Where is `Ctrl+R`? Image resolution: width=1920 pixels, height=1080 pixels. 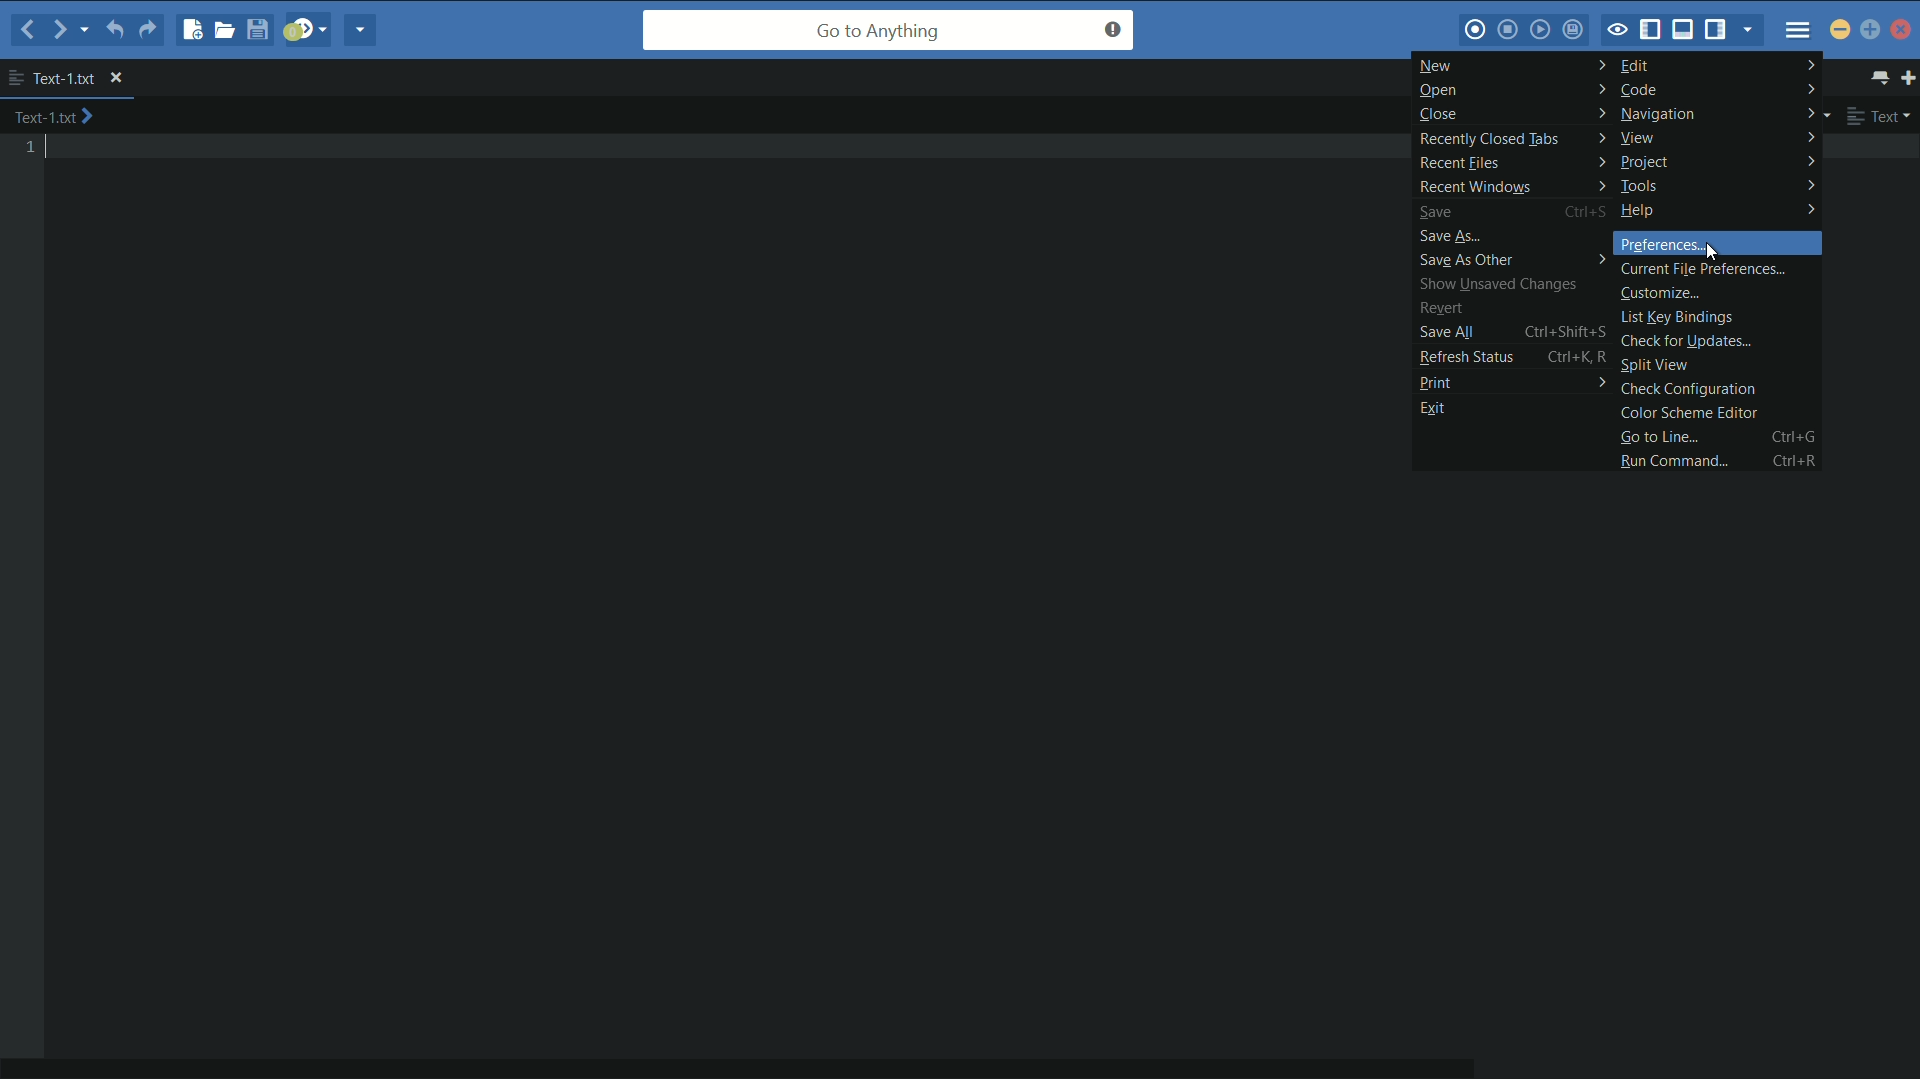 Ctrl+R is located at coordinates (1798, 463).